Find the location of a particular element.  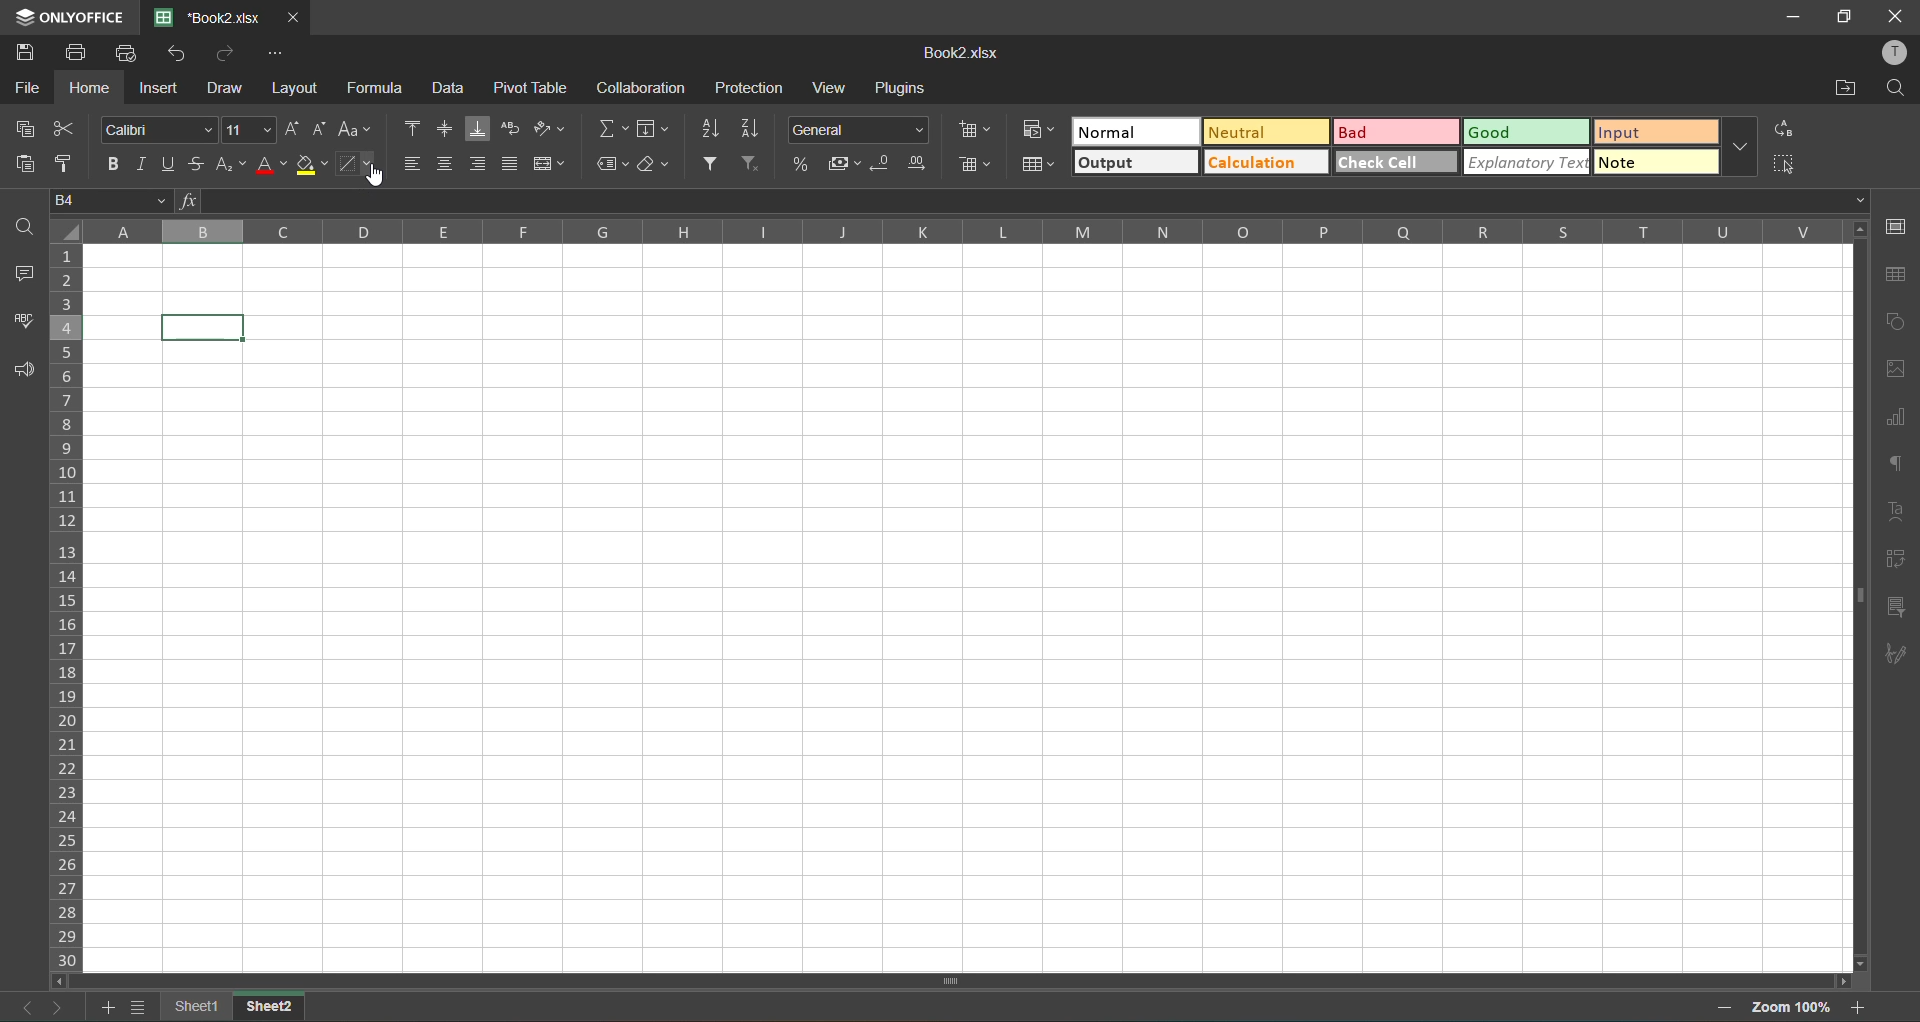

save is located at coordinates (23, 55).